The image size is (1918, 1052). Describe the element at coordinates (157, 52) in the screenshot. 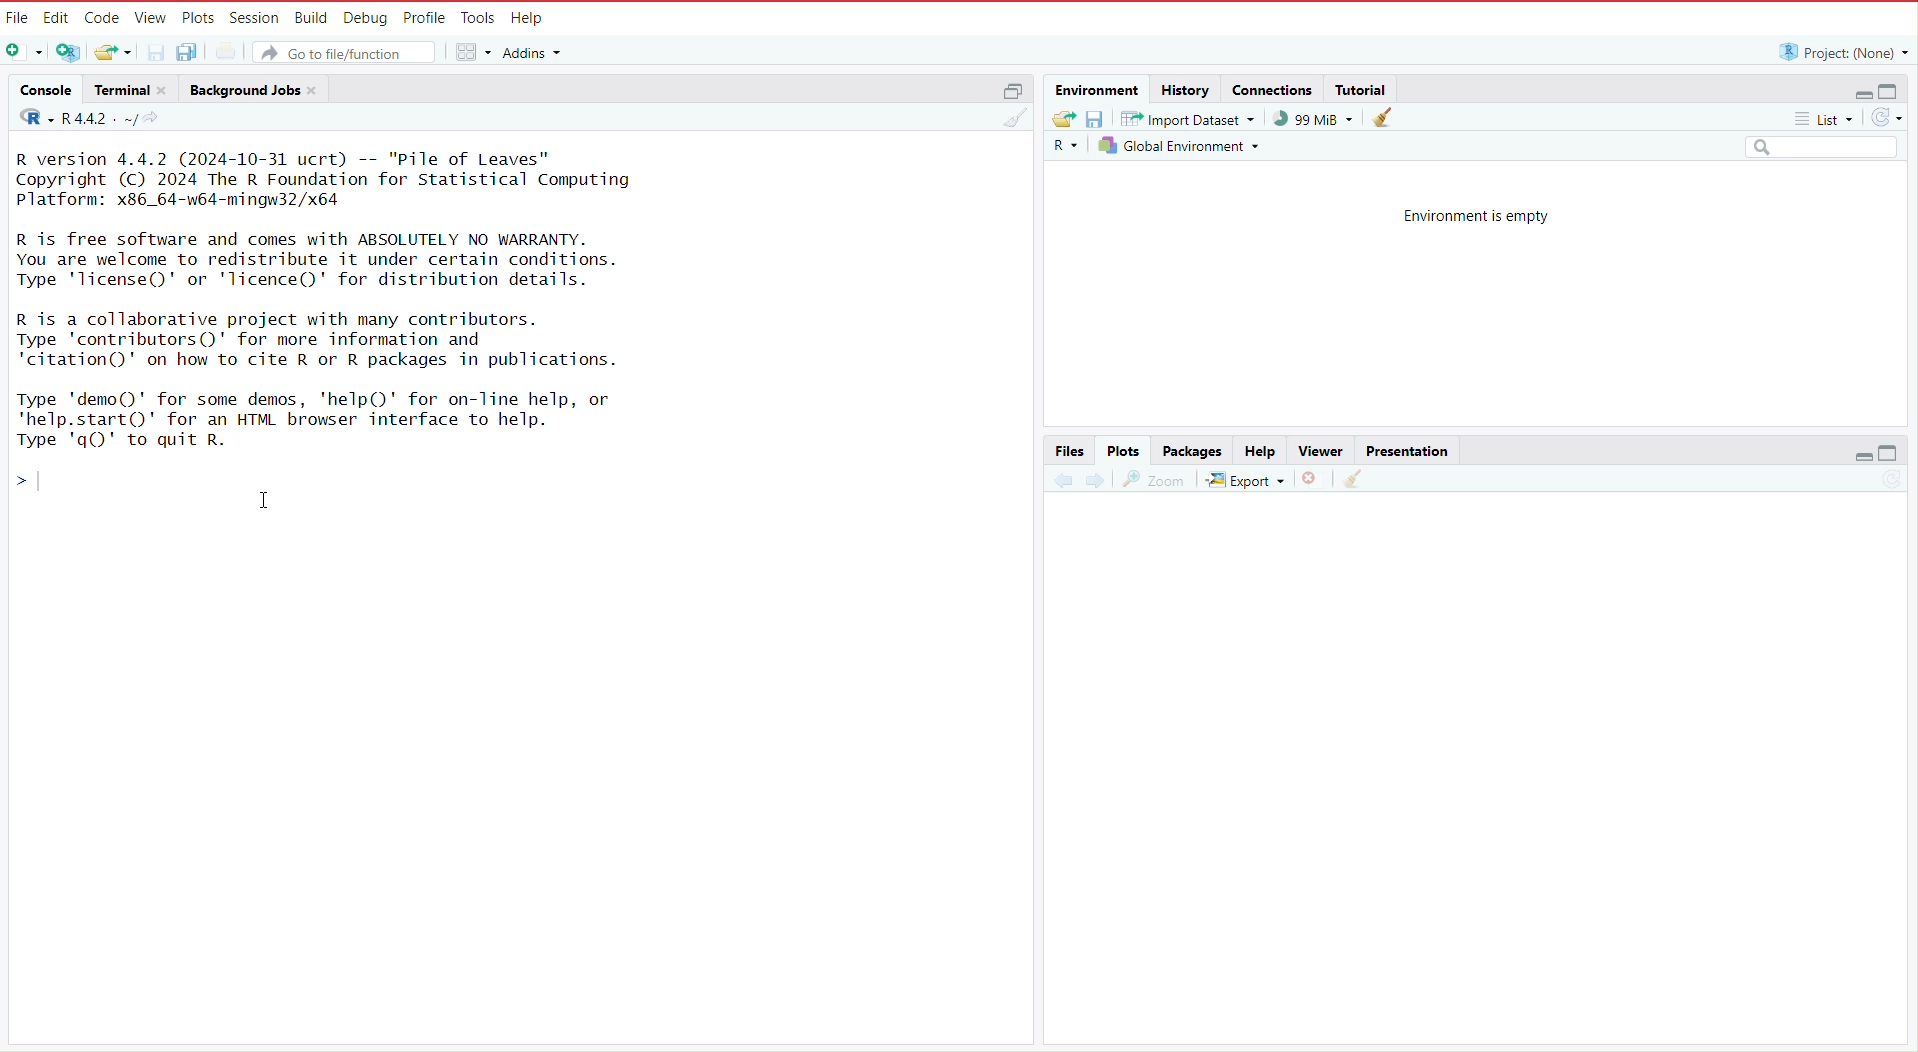

I see `save current document` at that location.